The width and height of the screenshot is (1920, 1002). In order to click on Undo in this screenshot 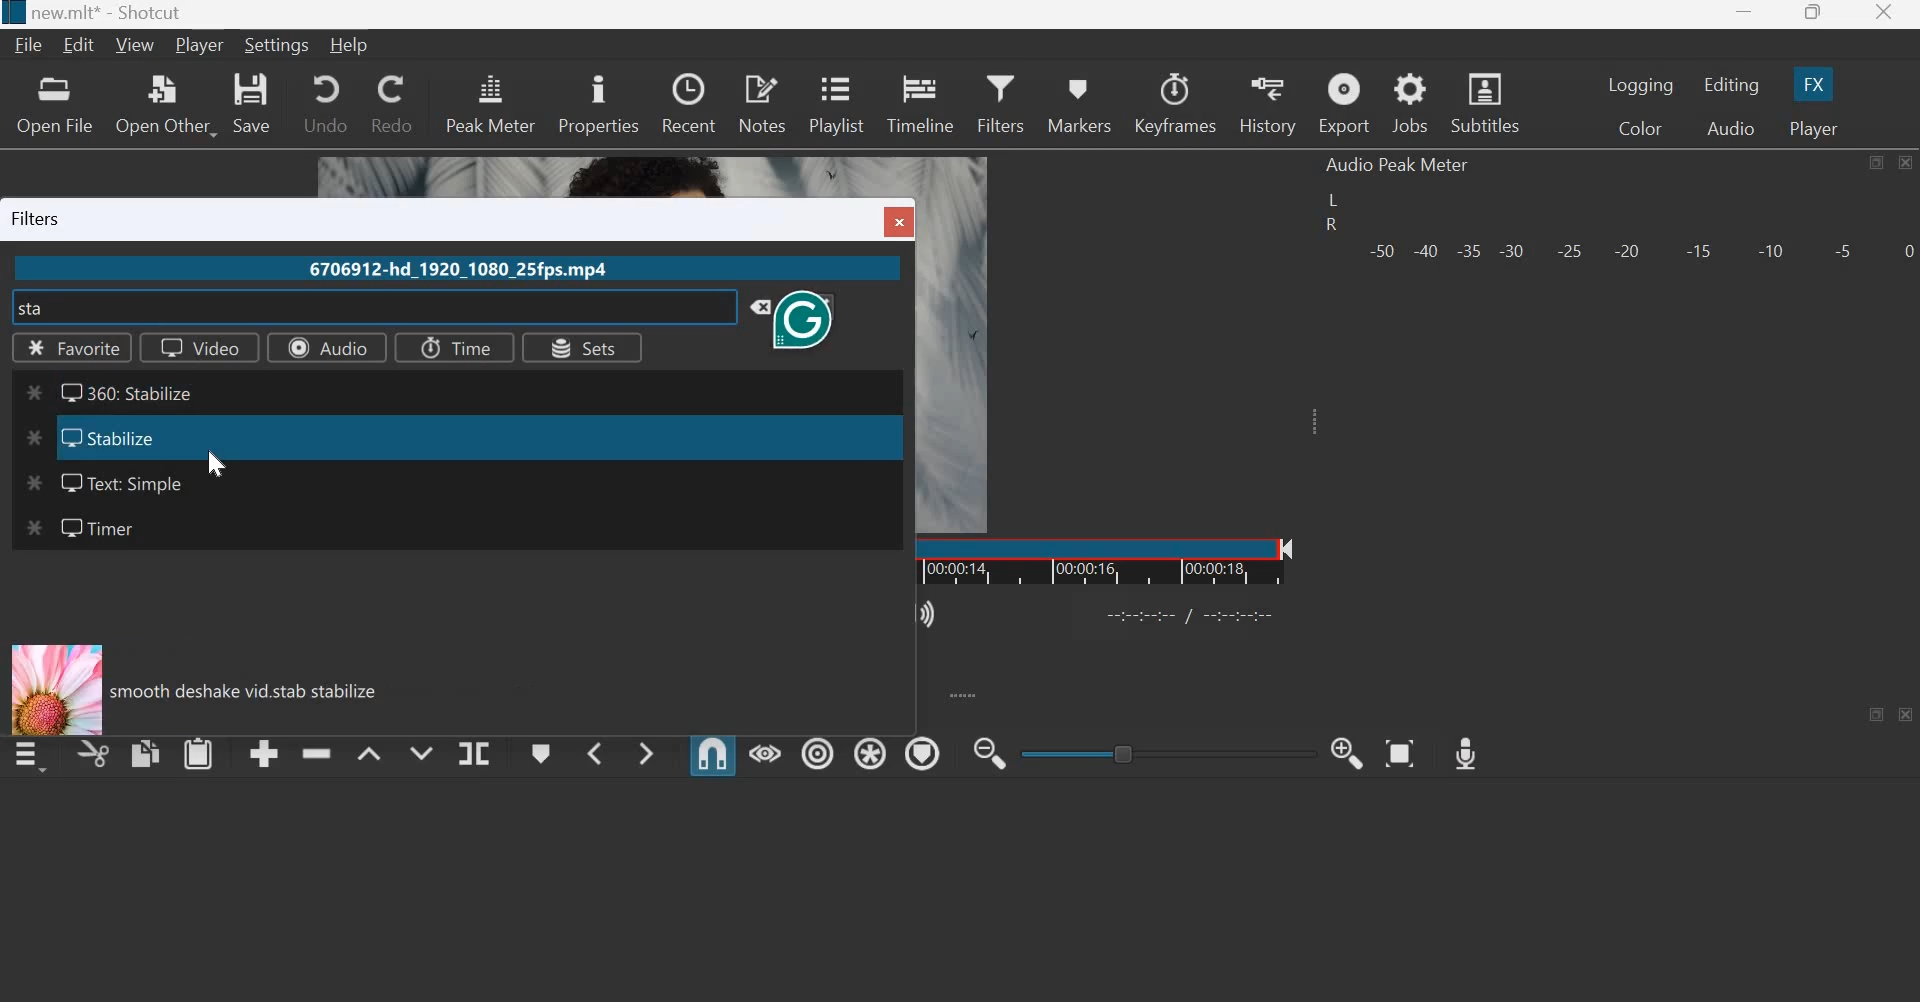, I will do `click(322, 104)`.